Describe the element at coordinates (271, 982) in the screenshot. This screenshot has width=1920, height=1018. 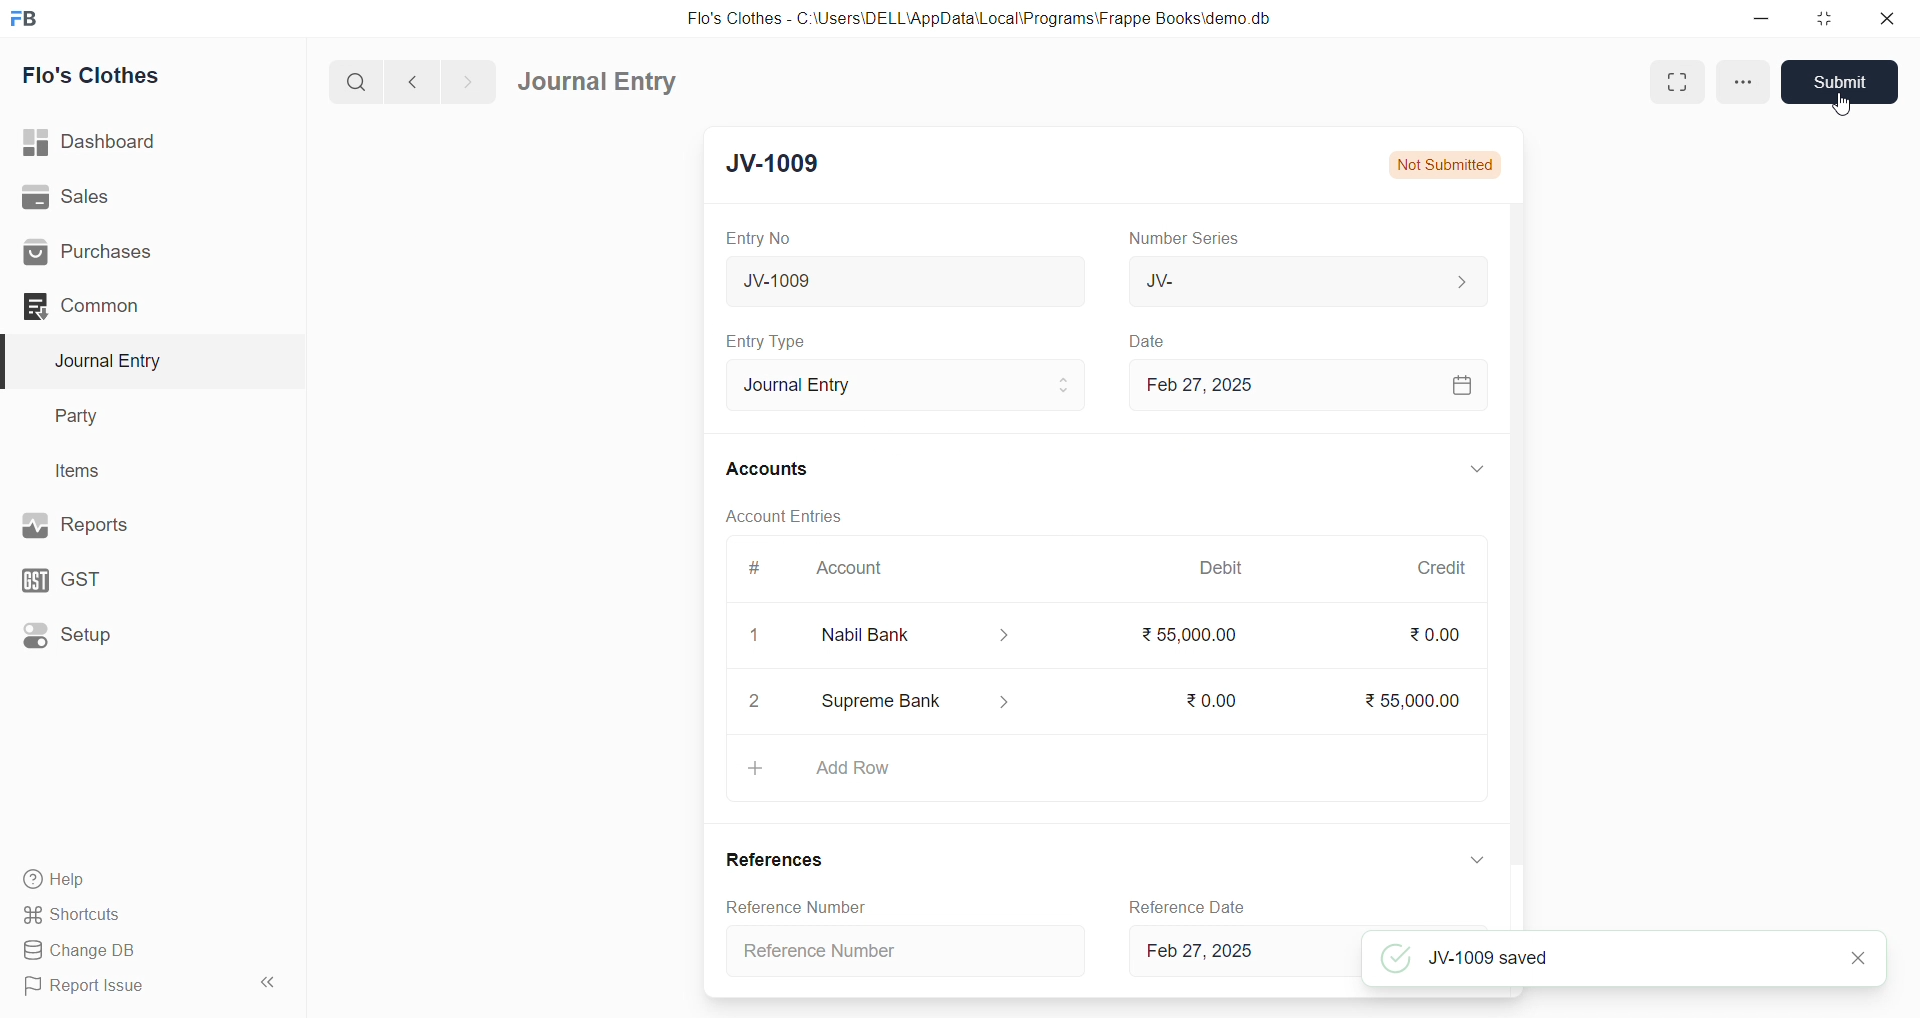
I see `collapse sidebar` at that location.